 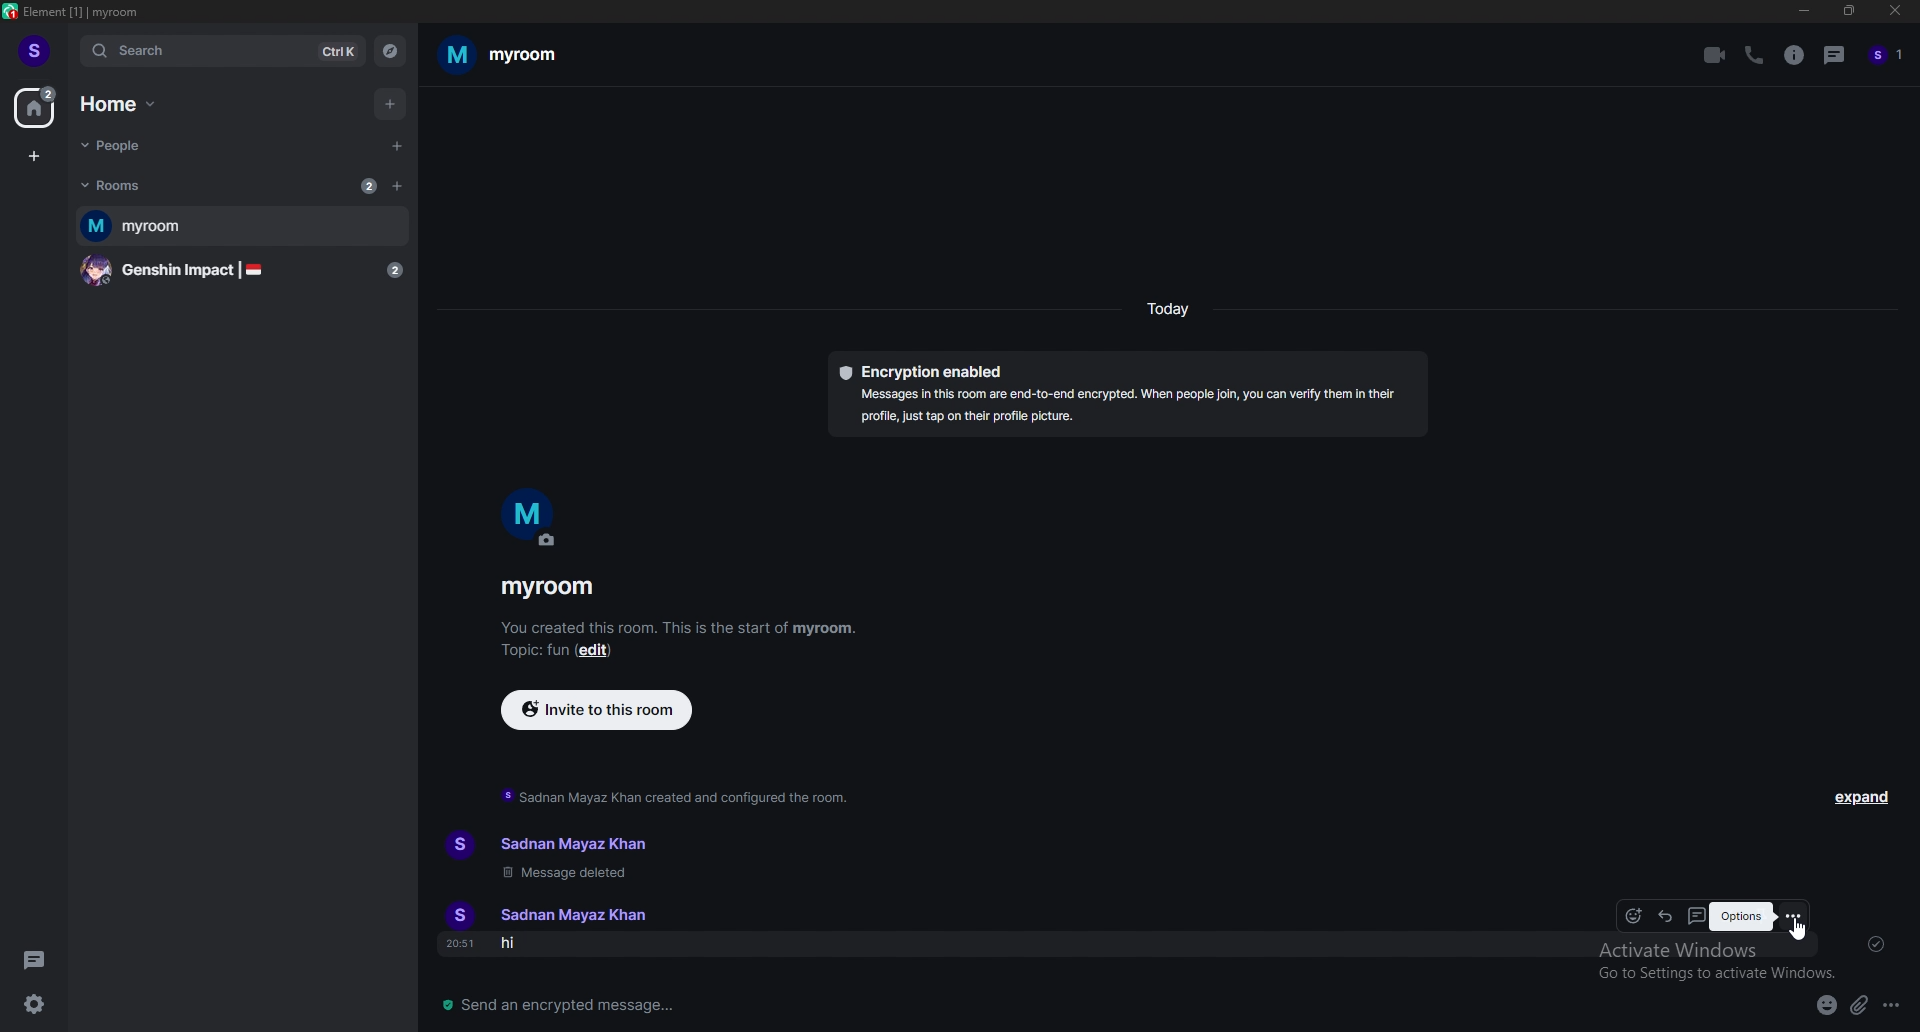 What do you see at coordinates (597, 1007) in the screenshot?
I see `send an encrypted message...` at bounding box center [597, 1007].